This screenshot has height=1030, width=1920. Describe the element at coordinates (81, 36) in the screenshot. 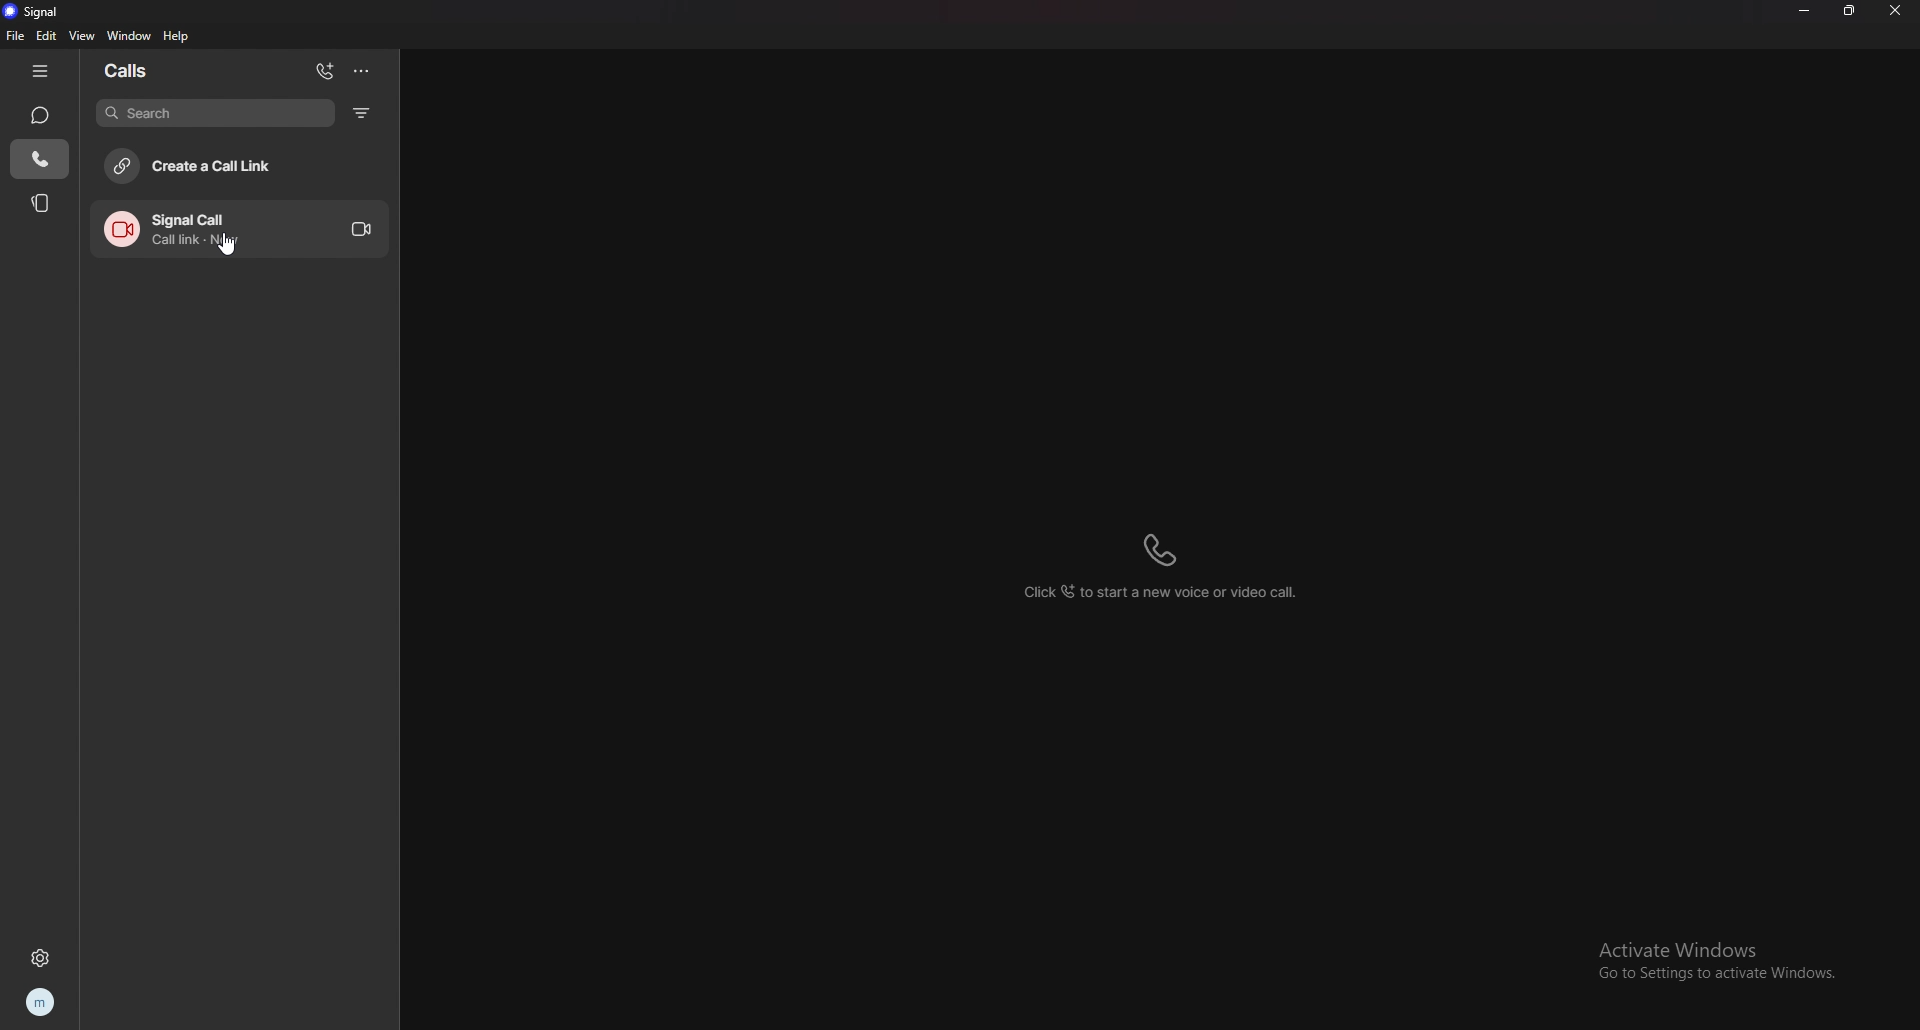

I see `view` at that location.